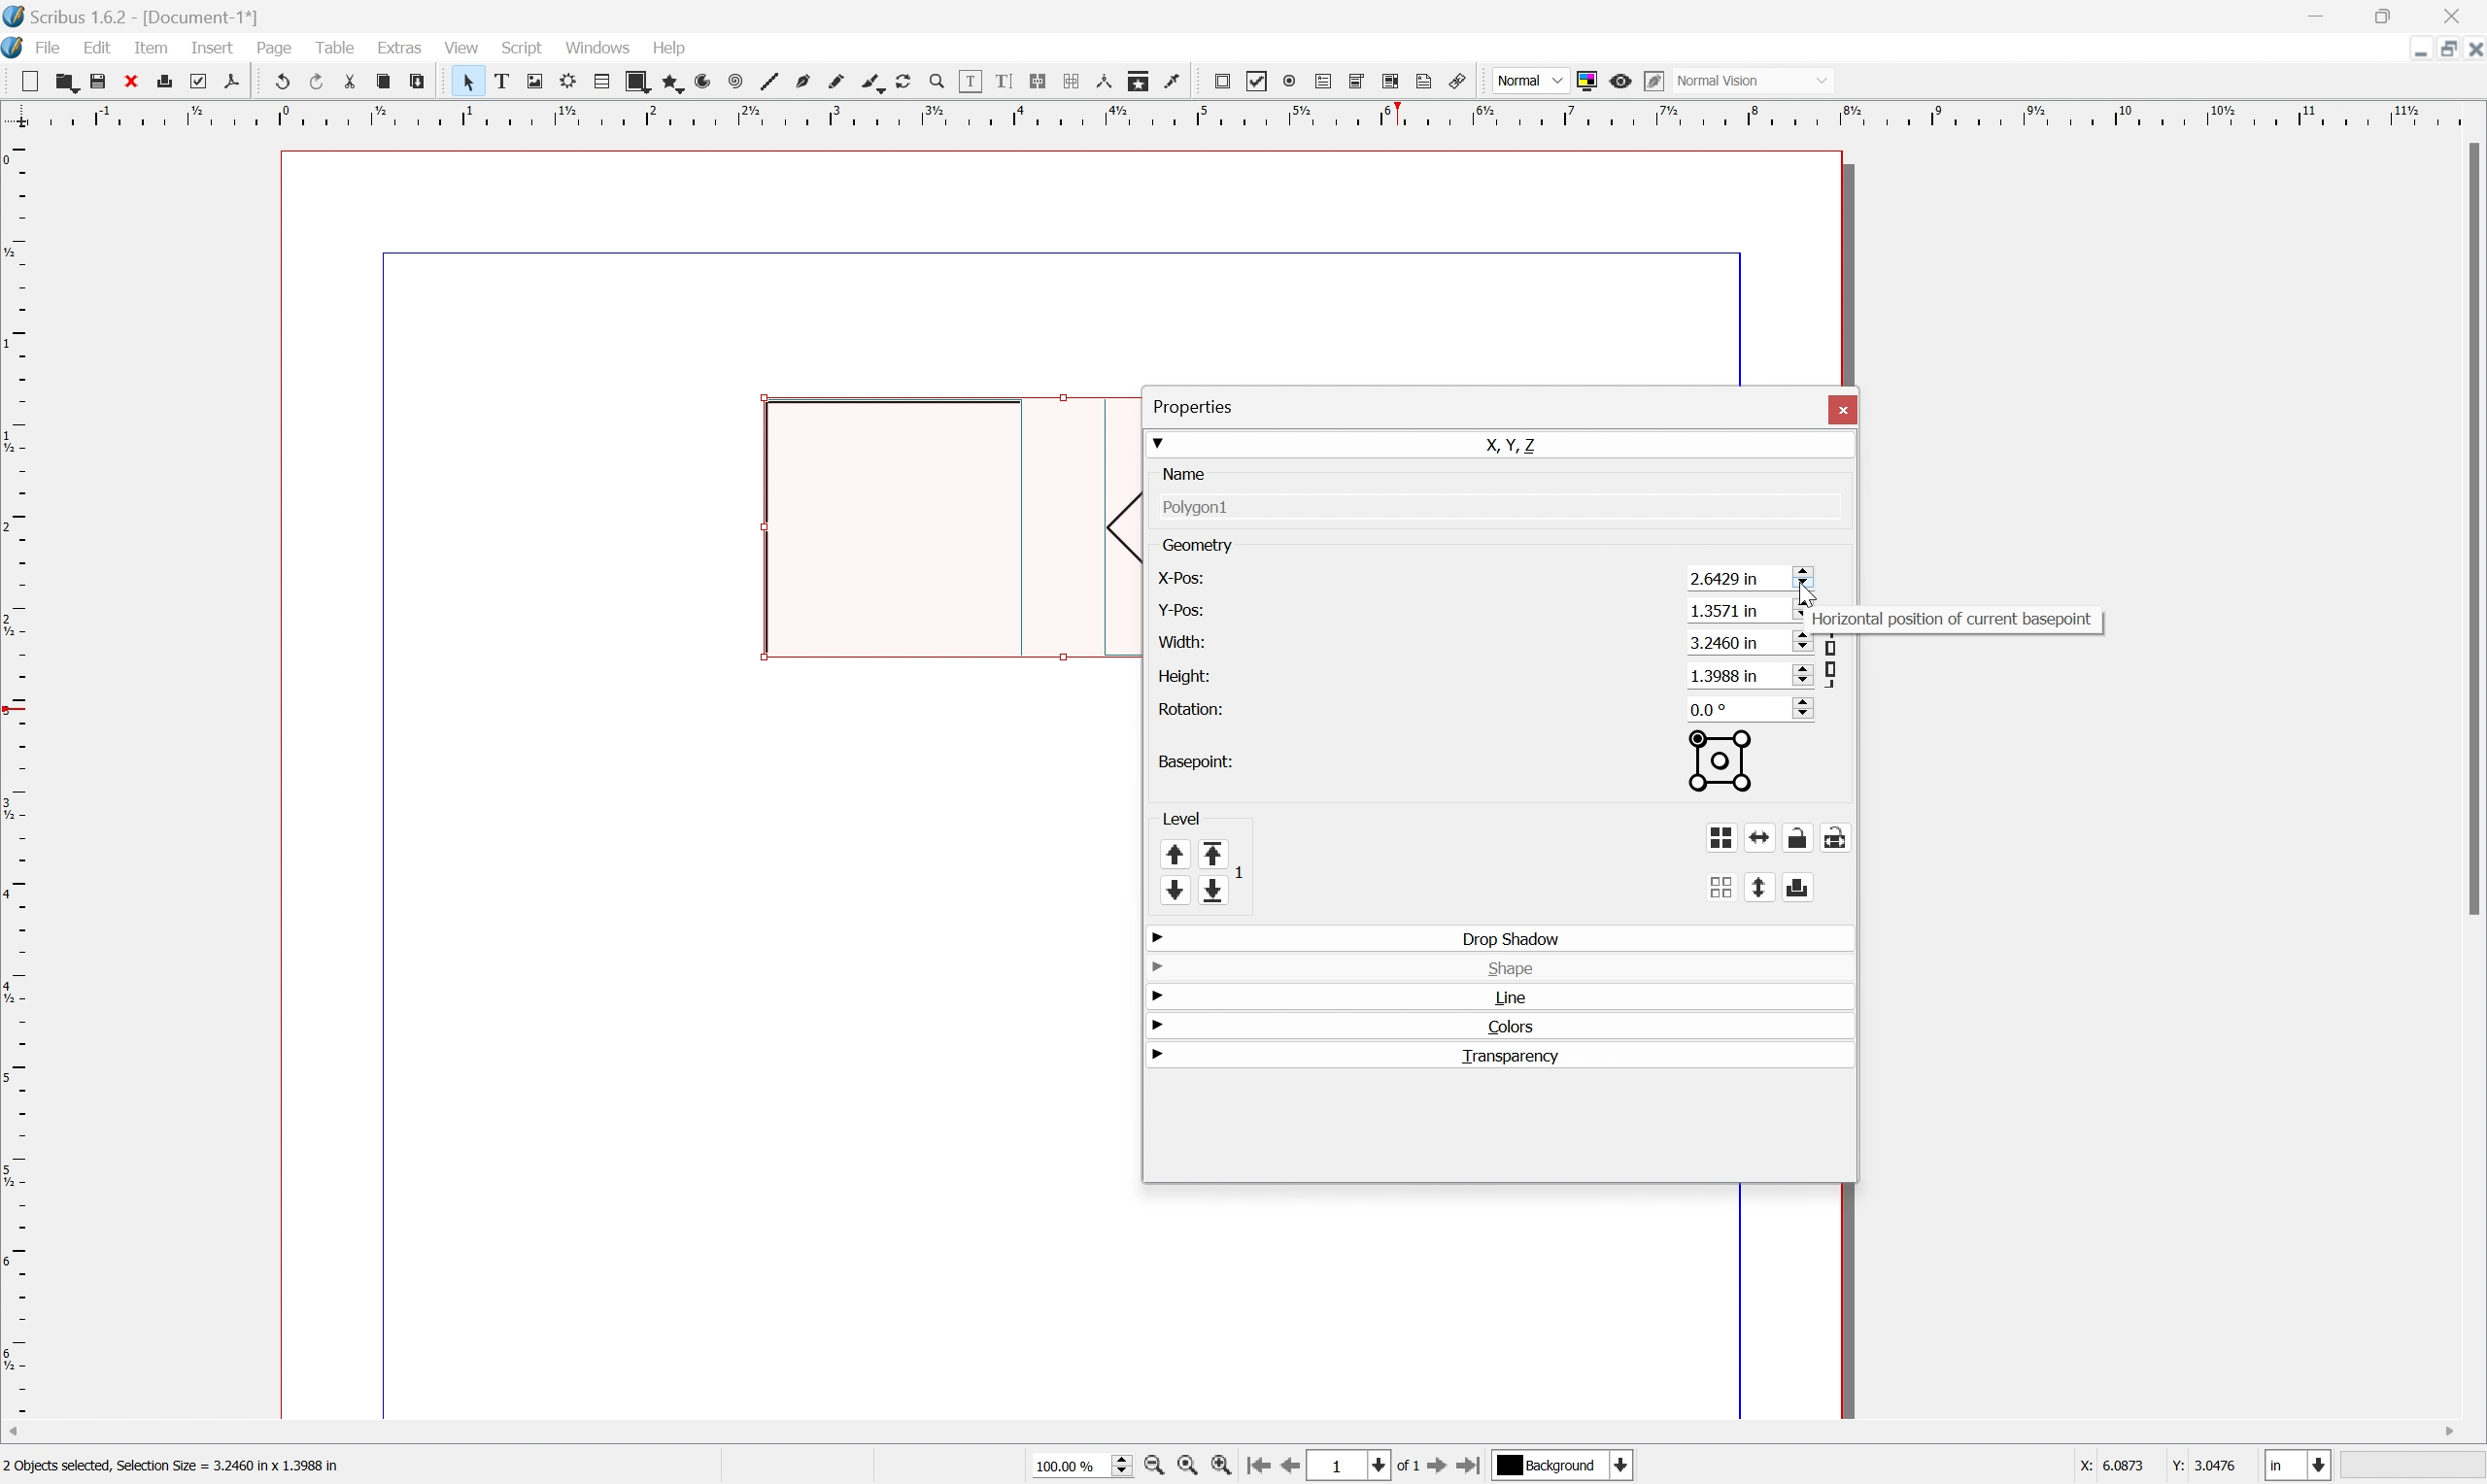 This screenshot has height=1484, width=2487. What do you see at coordinates (22, 81) in the screenshot?
I see `new` at bounding box center [22, 81].